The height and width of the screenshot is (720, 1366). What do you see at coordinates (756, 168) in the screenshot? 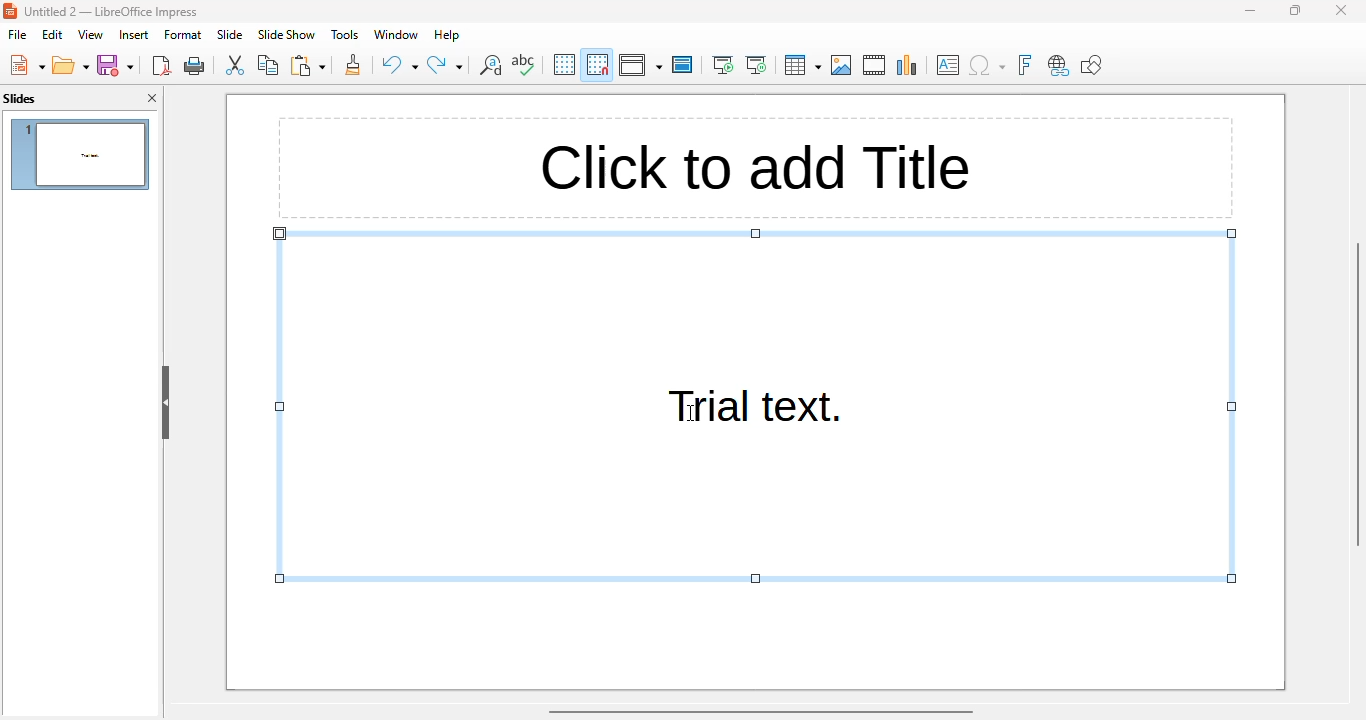
I see `Click to add title` at bounding box center [756, 168].